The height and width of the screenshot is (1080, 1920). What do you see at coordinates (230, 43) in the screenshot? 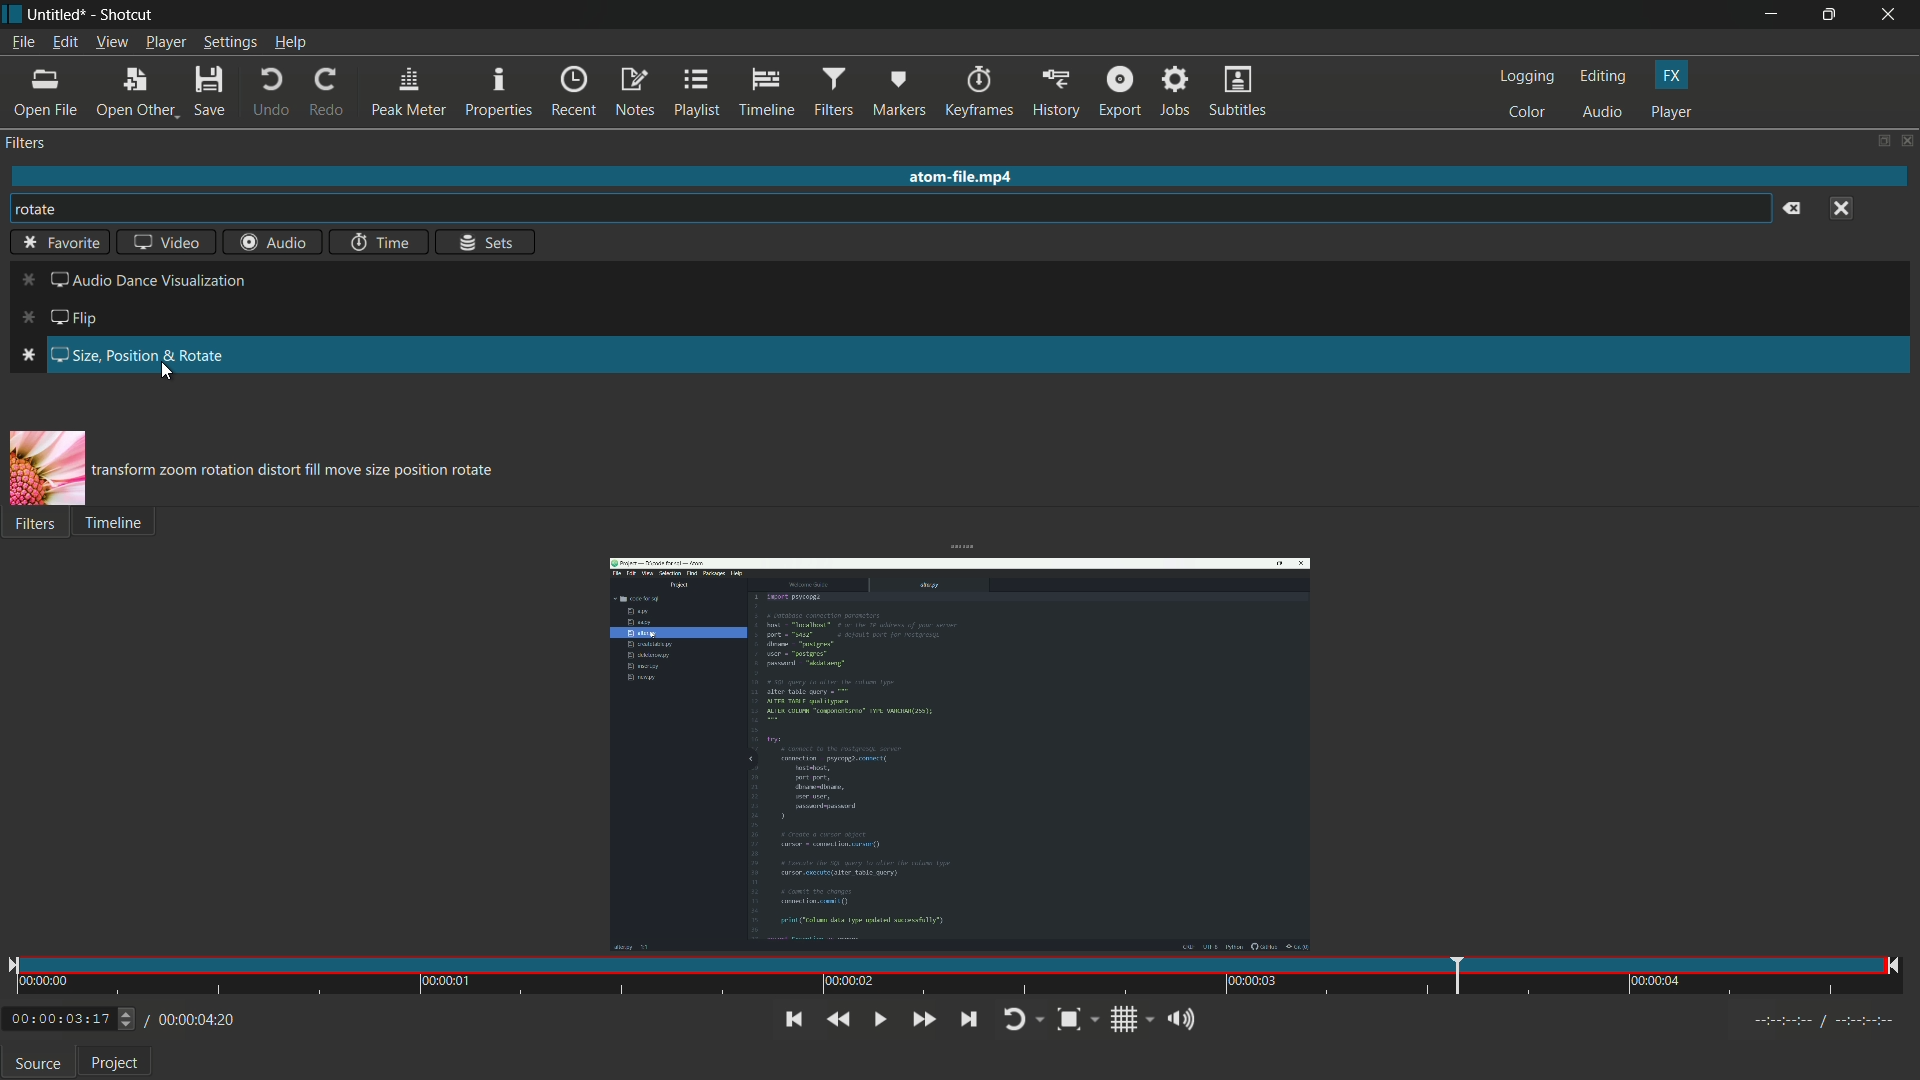
I see `settings menu` at bounding box center [230, 43].